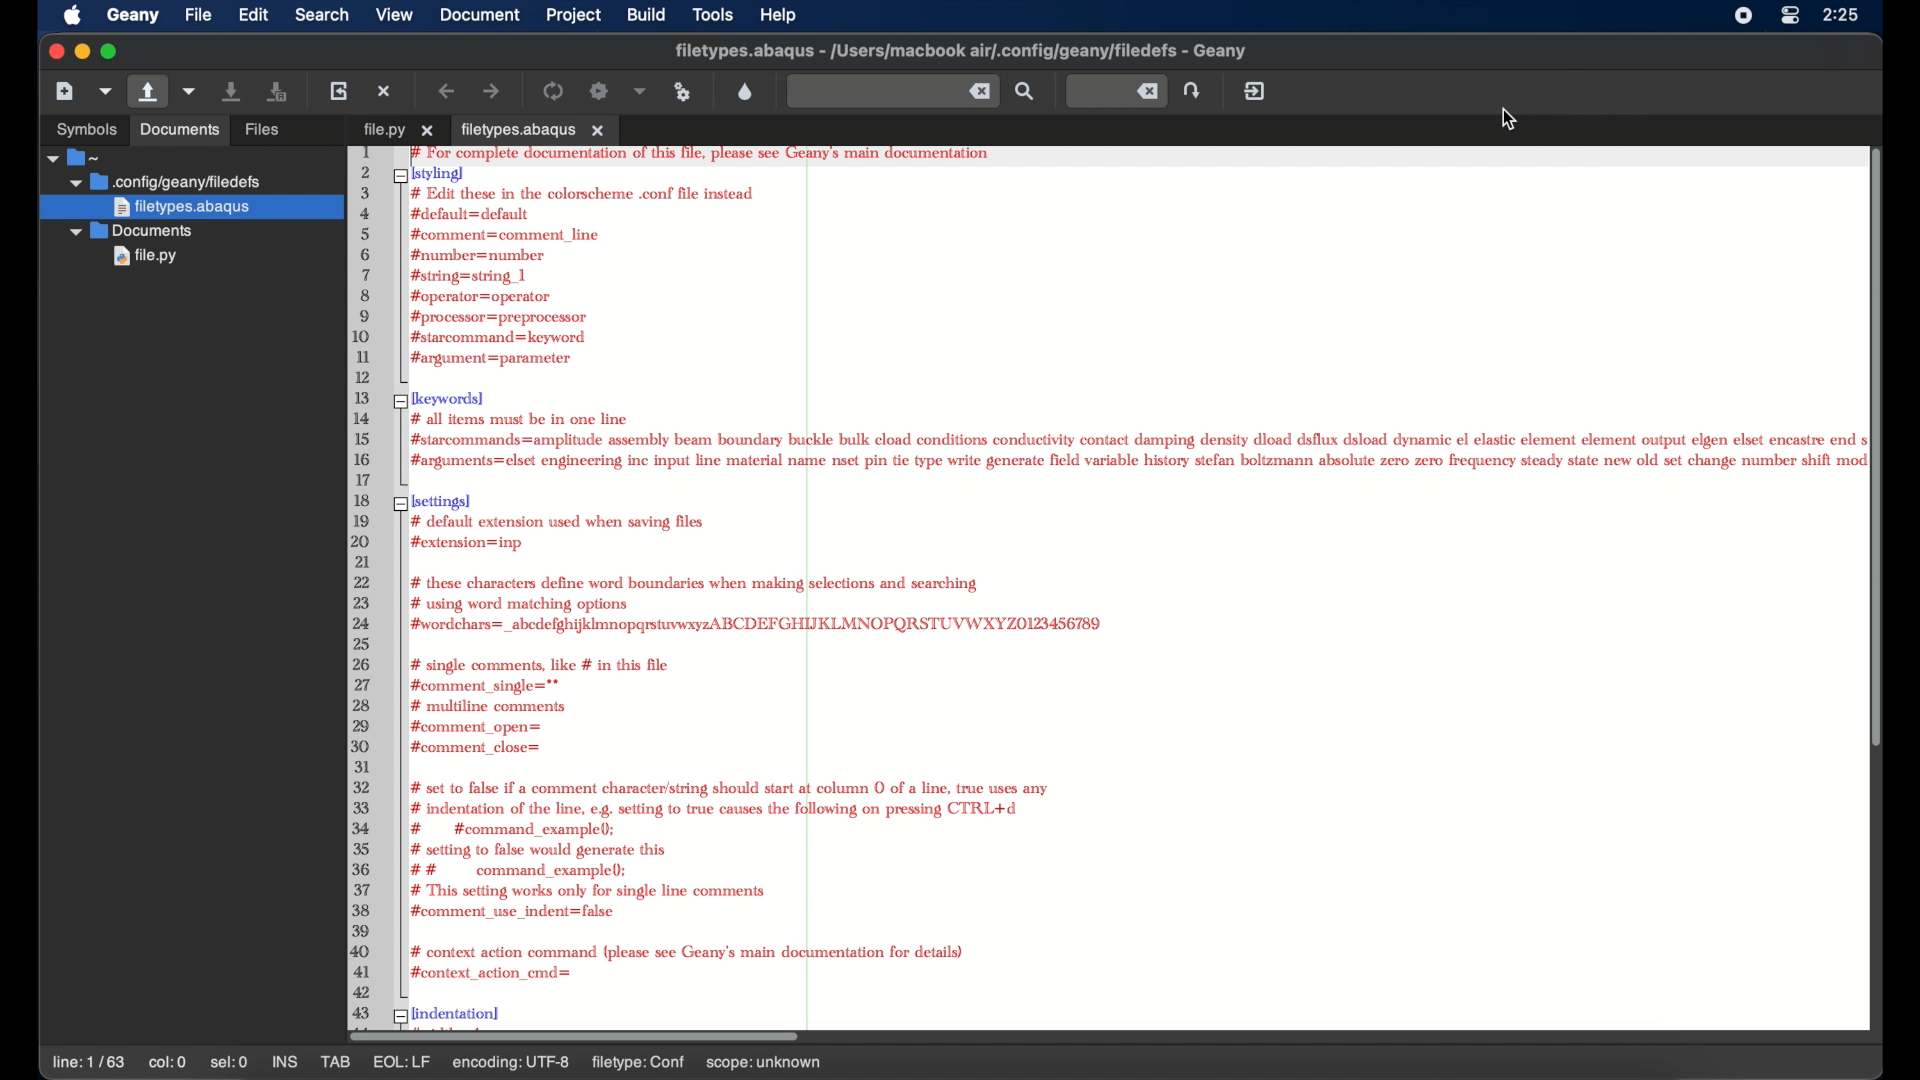  What do you see at coordinates (641, 91) in the screenshot?
I see `choose more build actions` at bounding box center [641, 91].